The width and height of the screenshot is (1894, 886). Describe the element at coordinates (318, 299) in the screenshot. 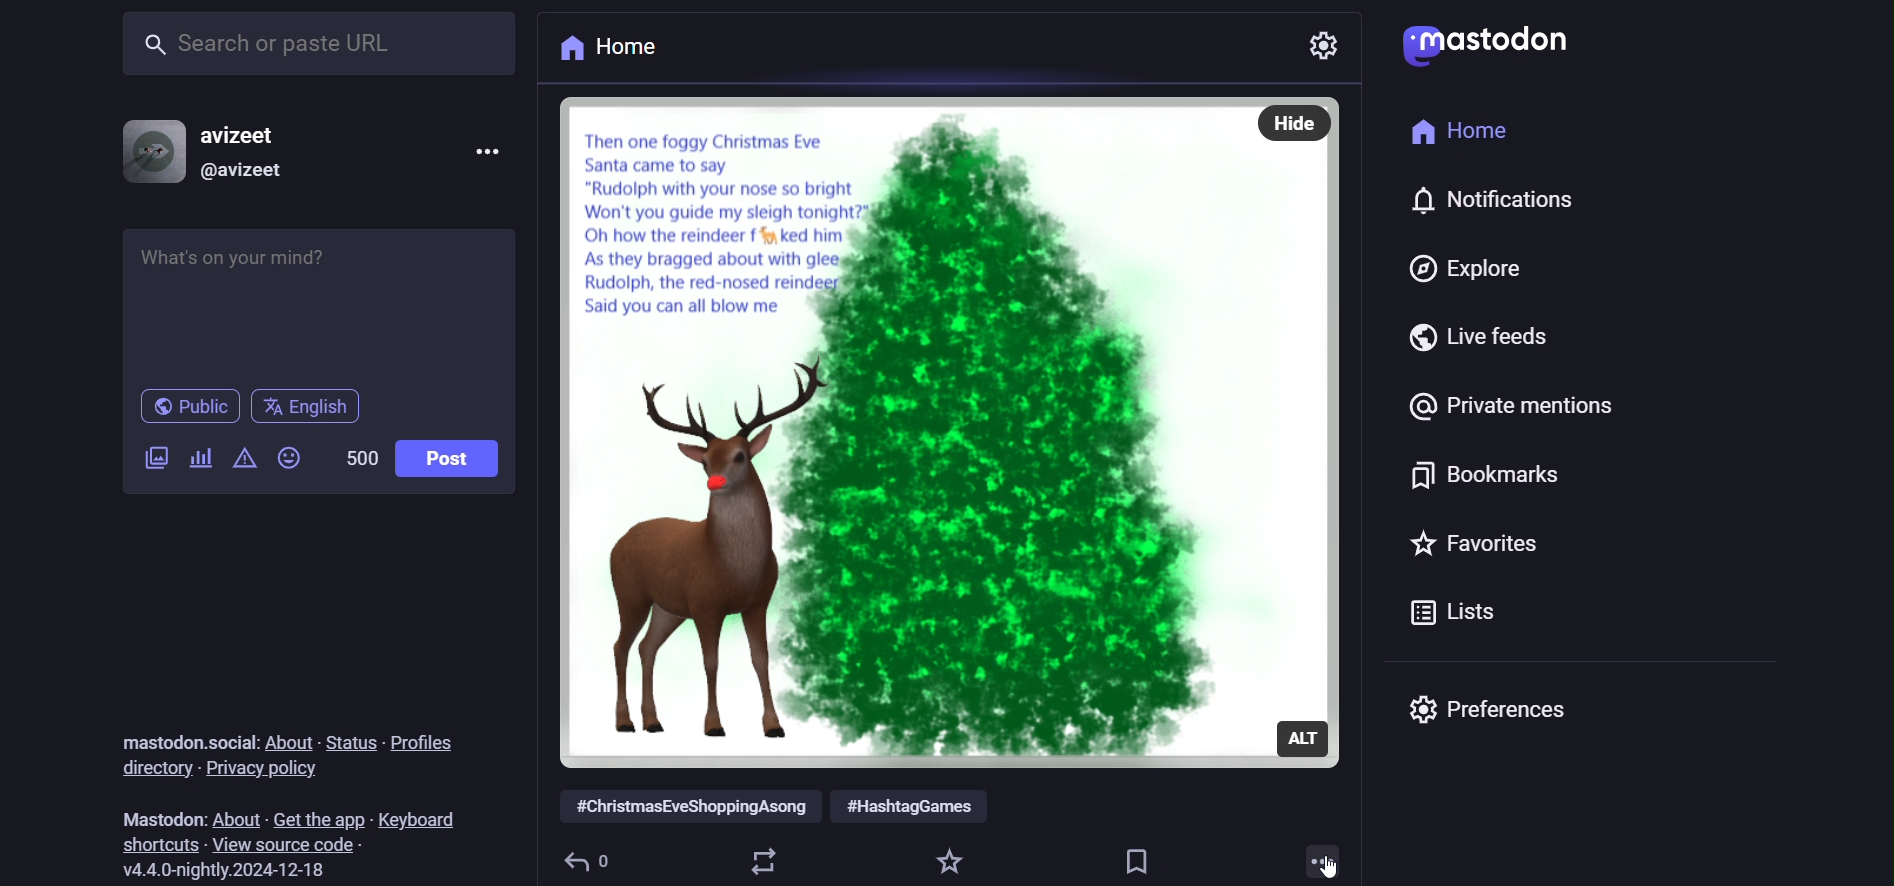

I see `post here` at that location.